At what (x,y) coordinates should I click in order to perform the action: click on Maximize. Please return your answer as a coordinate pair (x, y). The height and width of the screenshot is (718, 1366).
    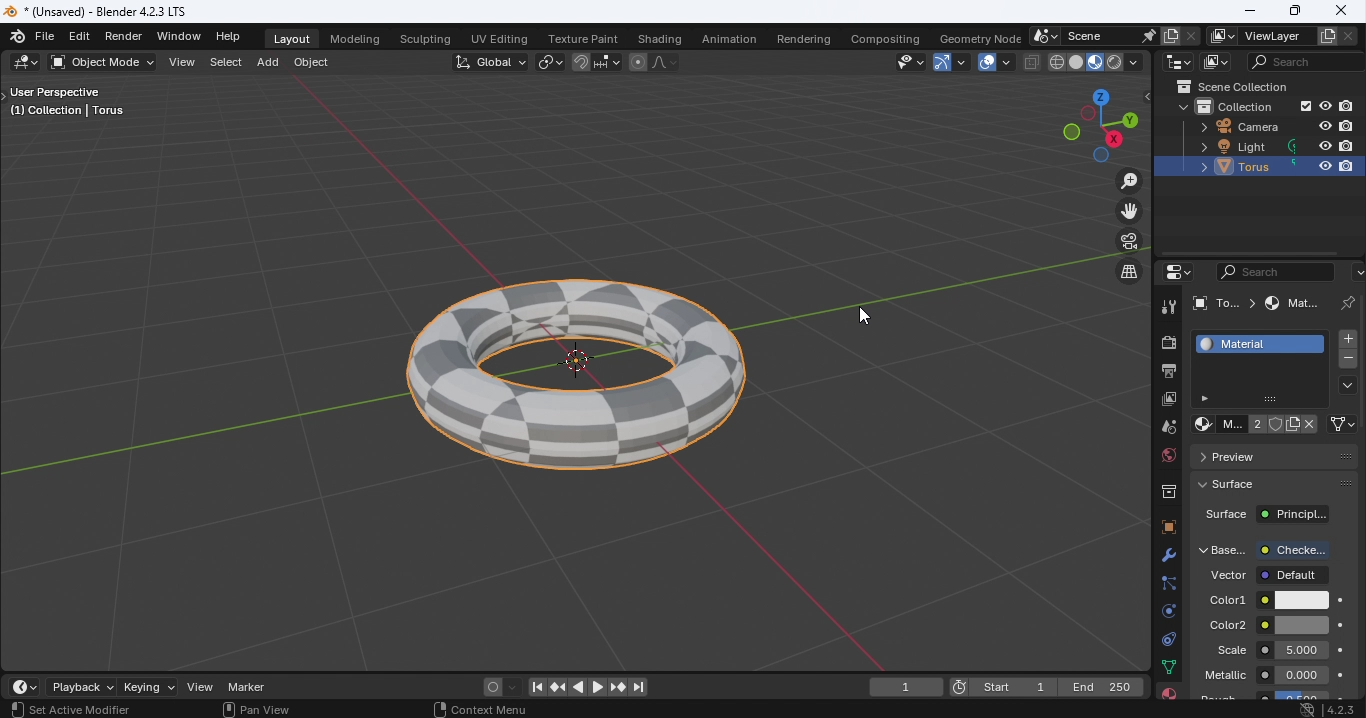
    Looking at the image, I should click on (1296, 12).